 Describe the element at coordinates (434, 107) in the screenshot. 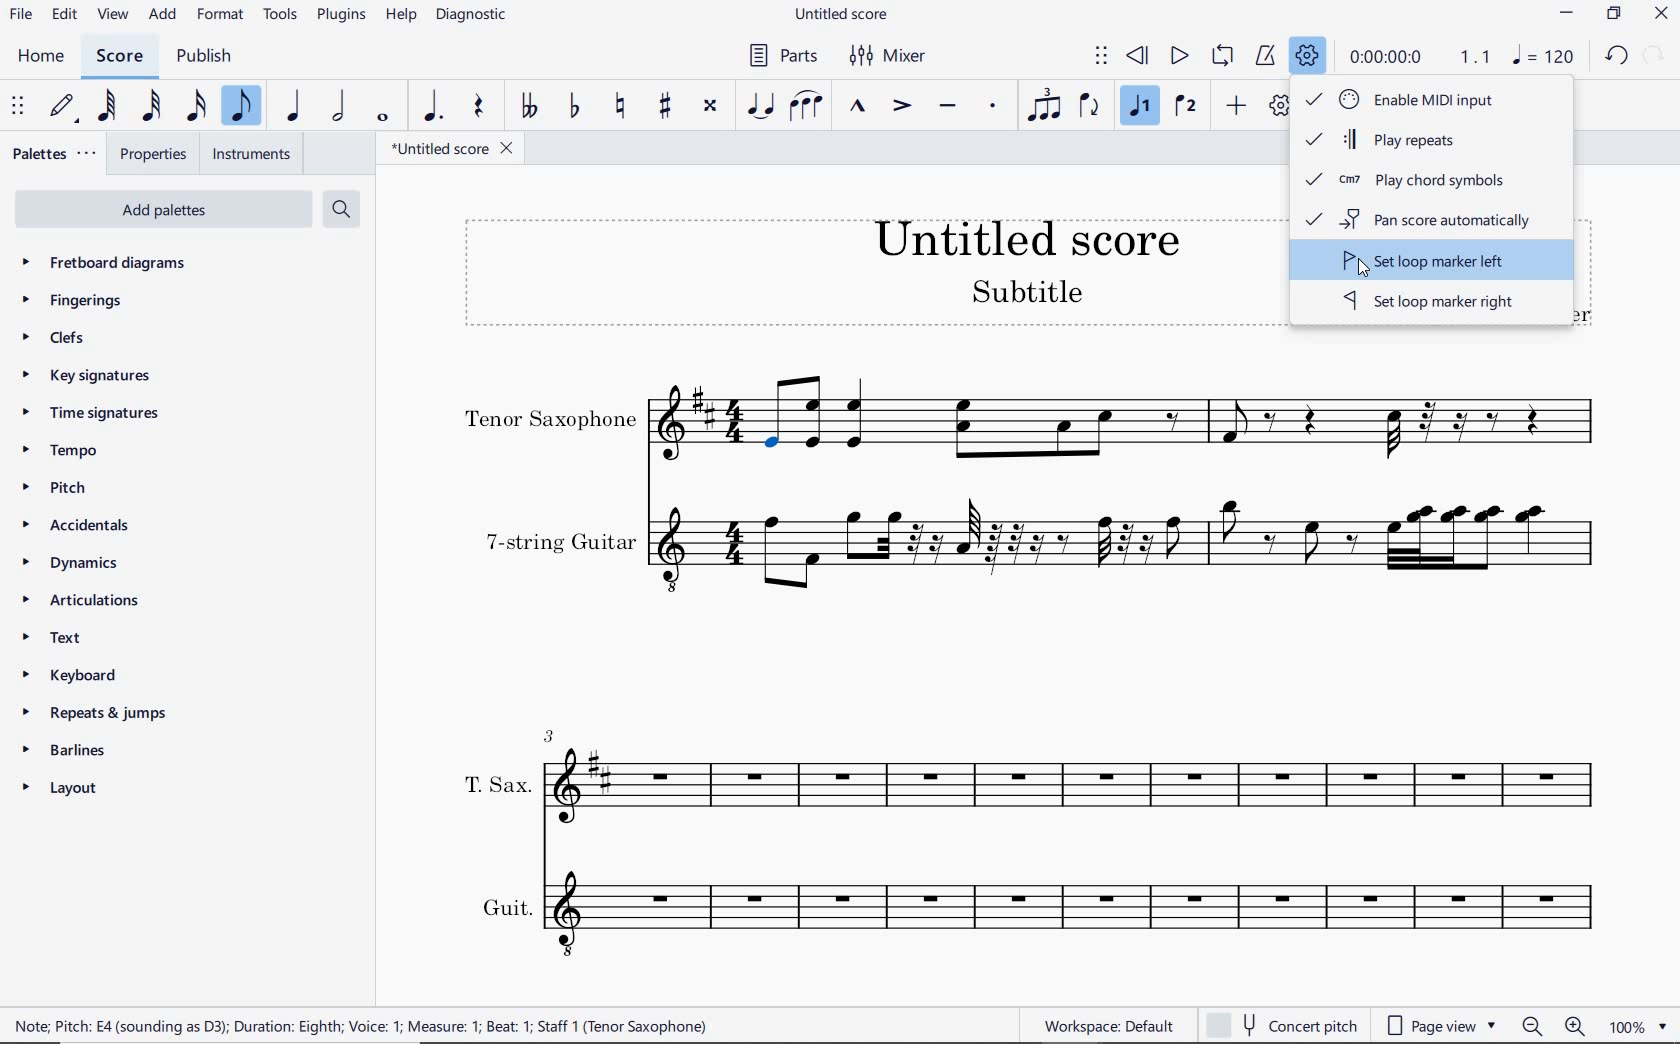

I see `AUGMENTATION DOT` at that location.